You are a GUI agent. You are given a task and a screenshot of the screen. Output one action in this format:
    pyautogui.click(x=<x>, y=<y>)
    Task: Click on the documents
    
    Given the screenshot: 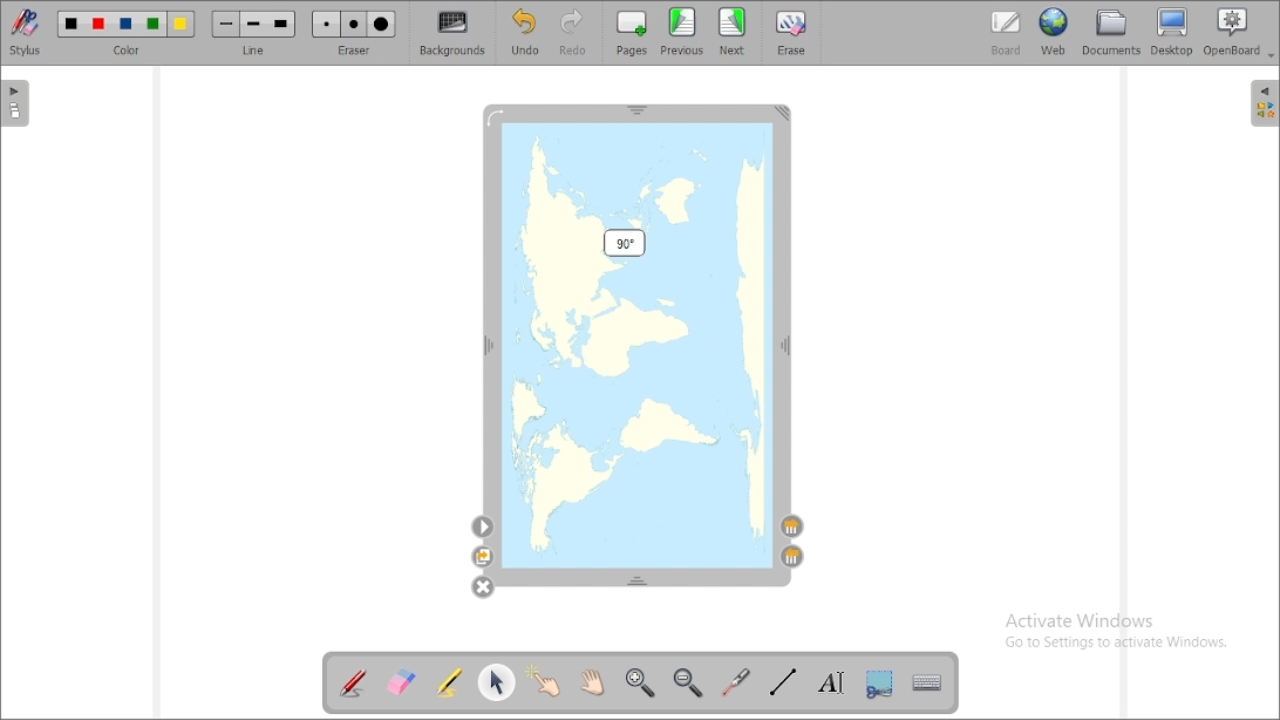 What is the action you would take?
    pyautogui.click(x=1111, y=33)
    